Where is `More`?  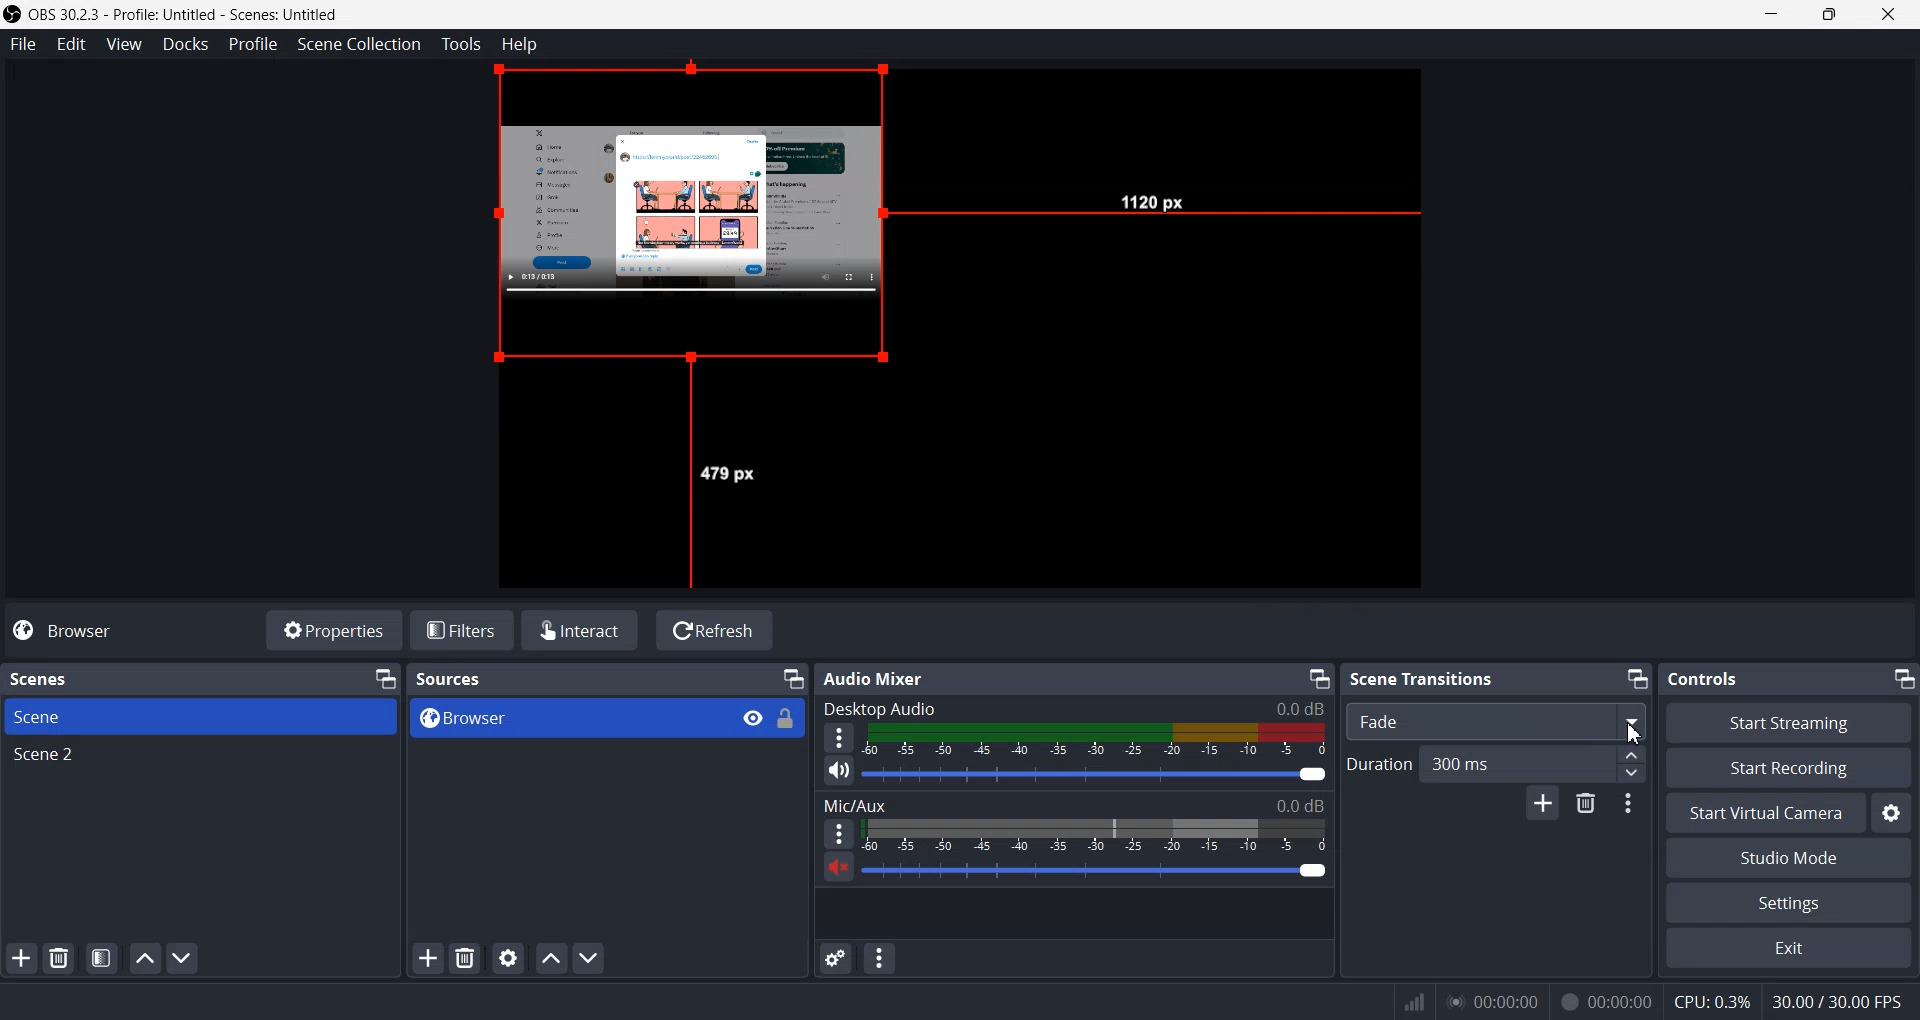
More is located at coordinates (838, 832).